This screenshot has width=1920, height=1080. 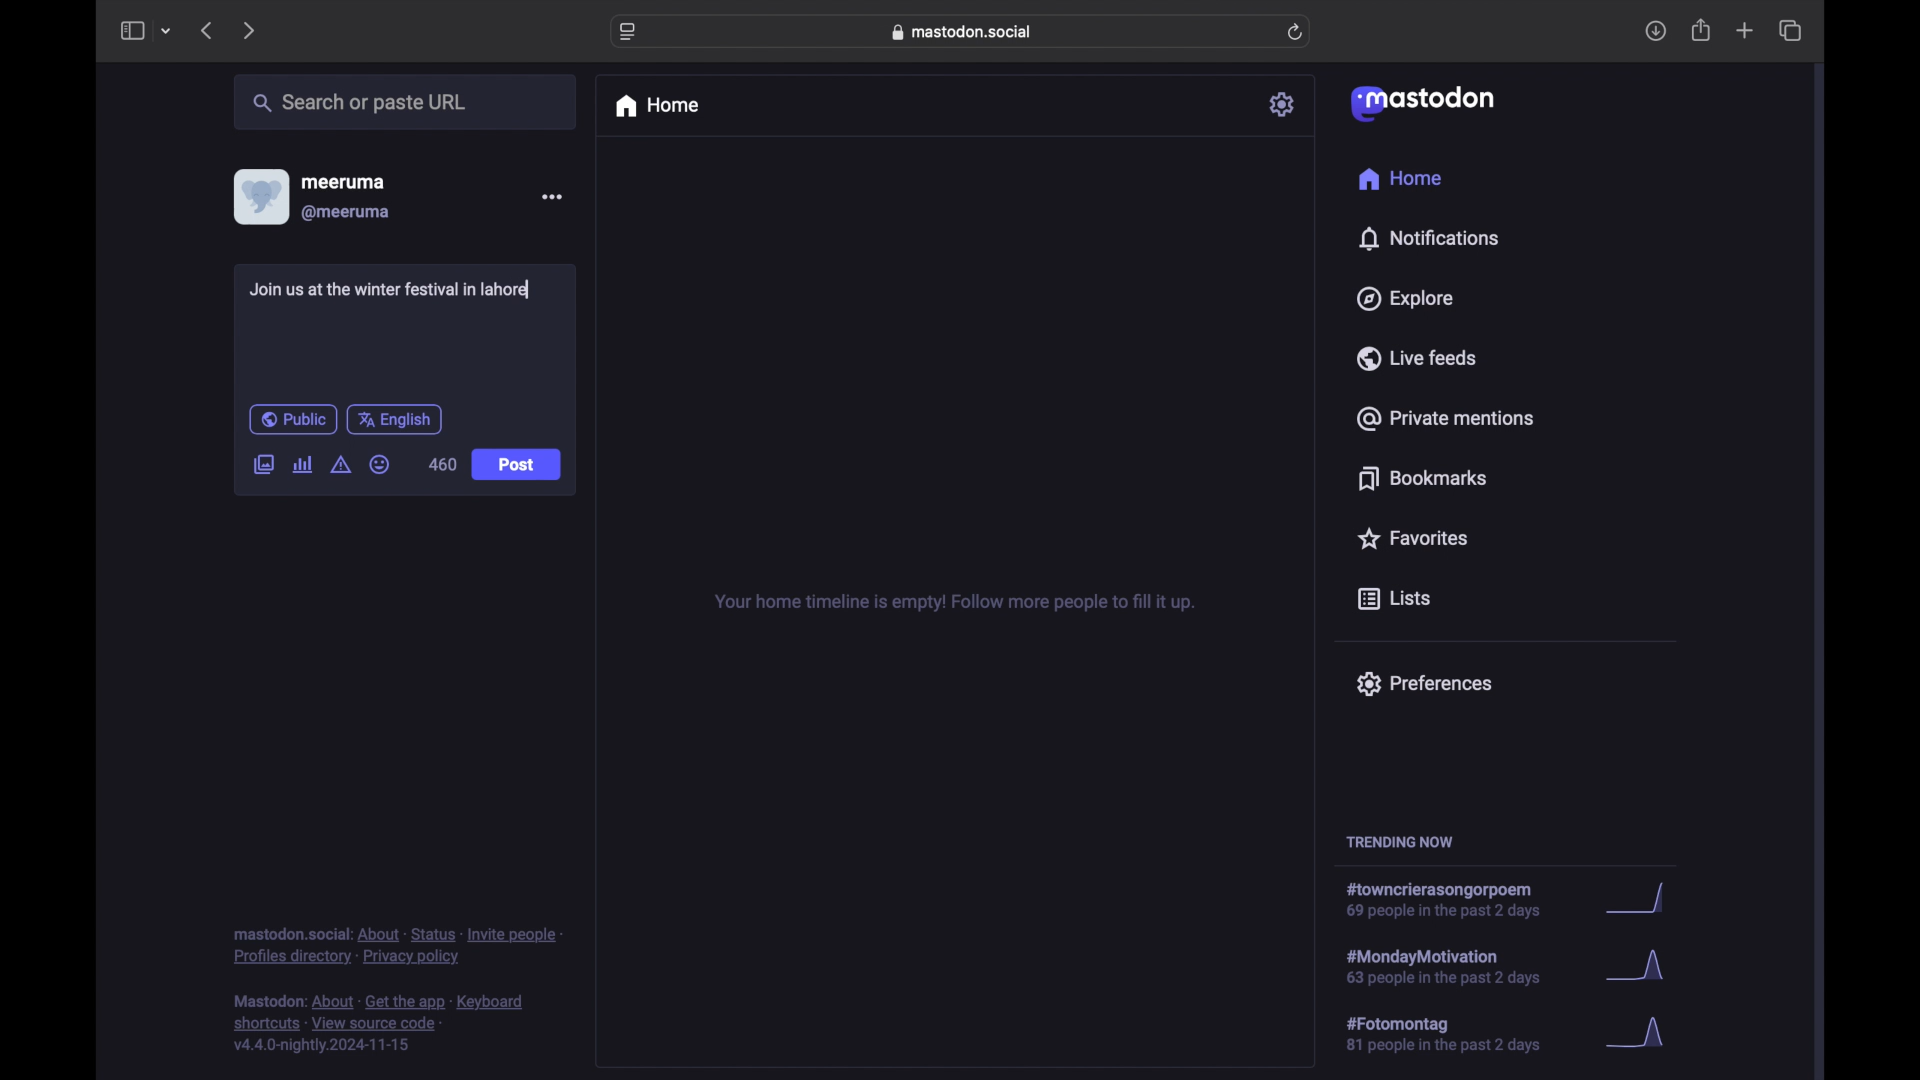 I want to click on website settings, so click(x=630, y=32).